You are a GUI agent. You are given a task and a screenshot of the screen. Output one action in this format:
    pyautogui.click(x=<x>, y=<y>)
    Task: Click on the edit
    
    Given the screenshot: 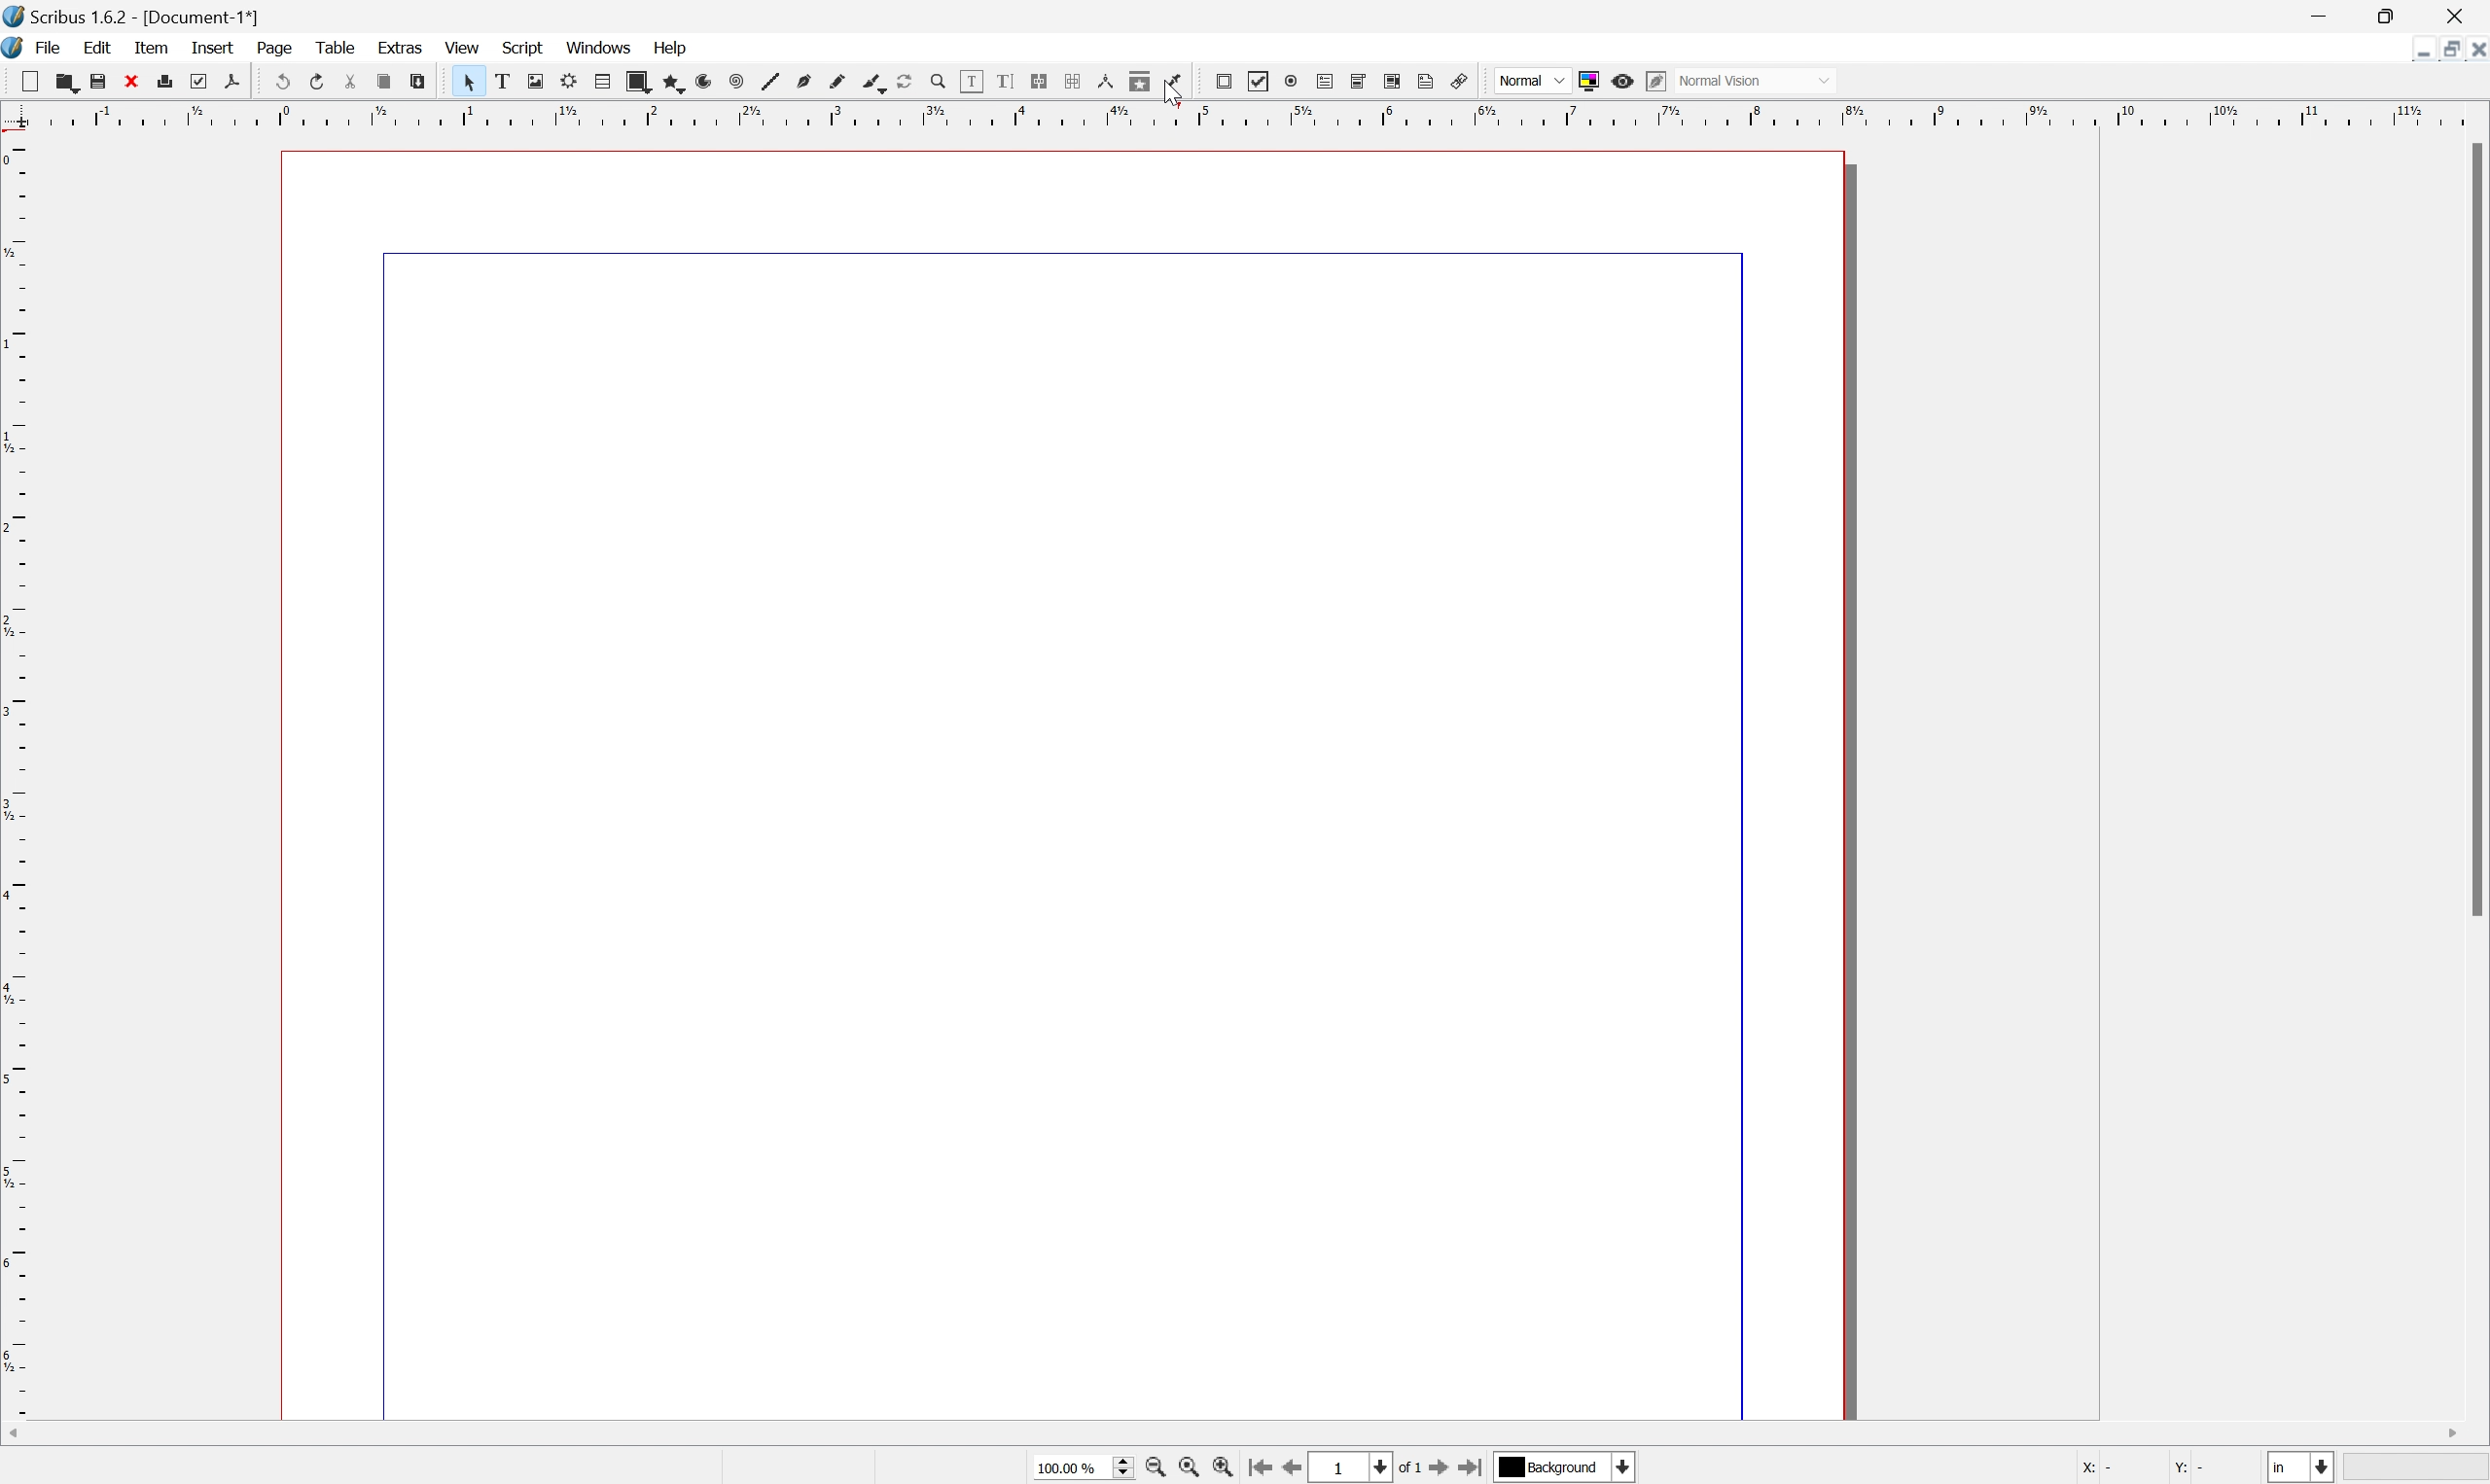 What is the action you would take?
    pyautogui.click(x=100, y=47)
    